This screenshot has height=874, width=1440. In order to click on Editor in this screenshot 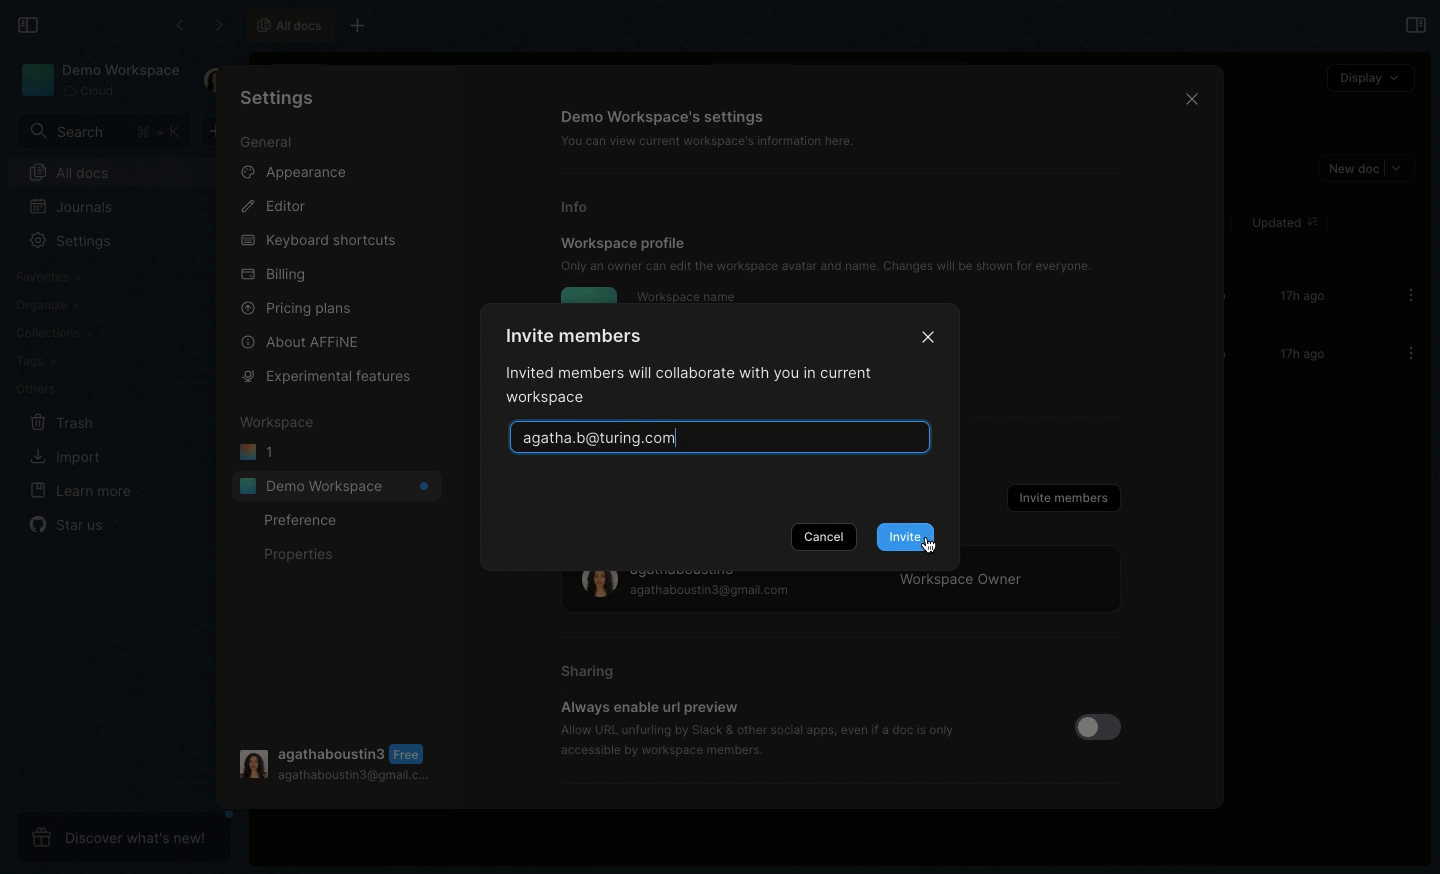, I will do `click(272, 205)`.